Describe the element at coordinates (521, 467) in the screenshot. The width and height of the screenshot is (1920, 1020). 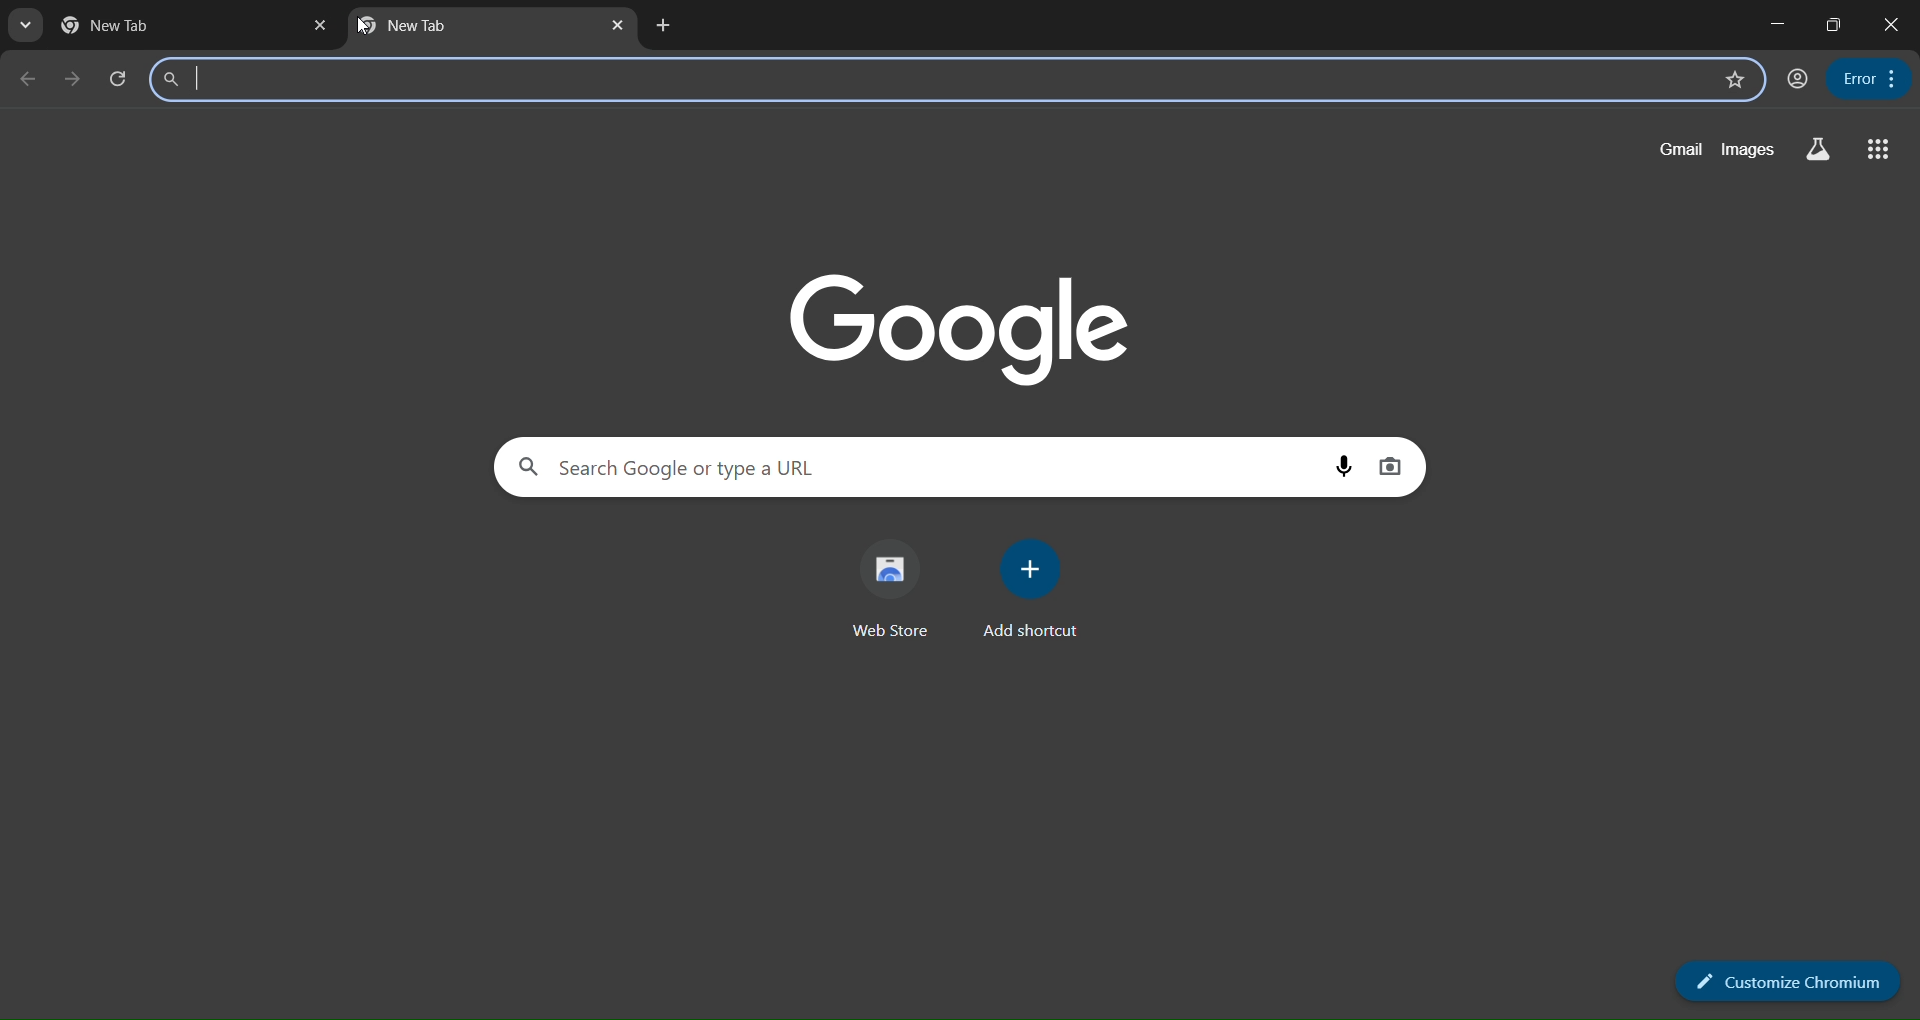
I see `google search` at that location.